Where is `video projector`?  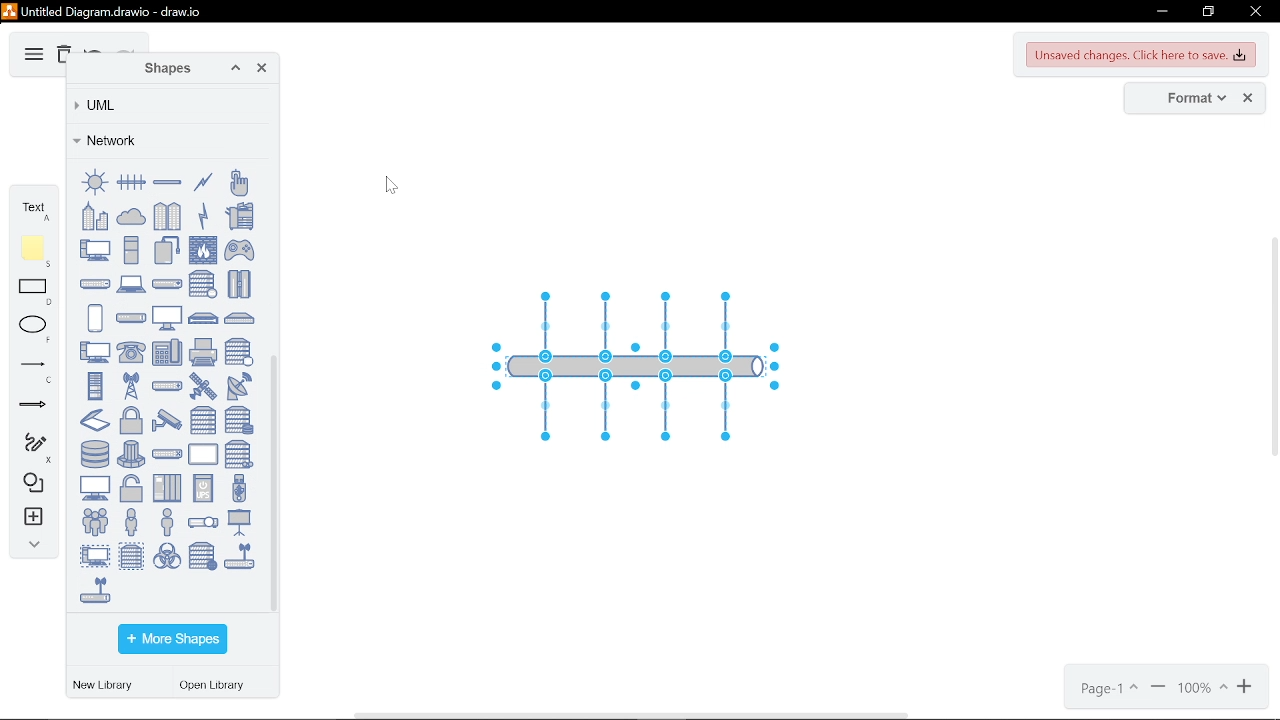 video projector is located at coordinates (203, 523).